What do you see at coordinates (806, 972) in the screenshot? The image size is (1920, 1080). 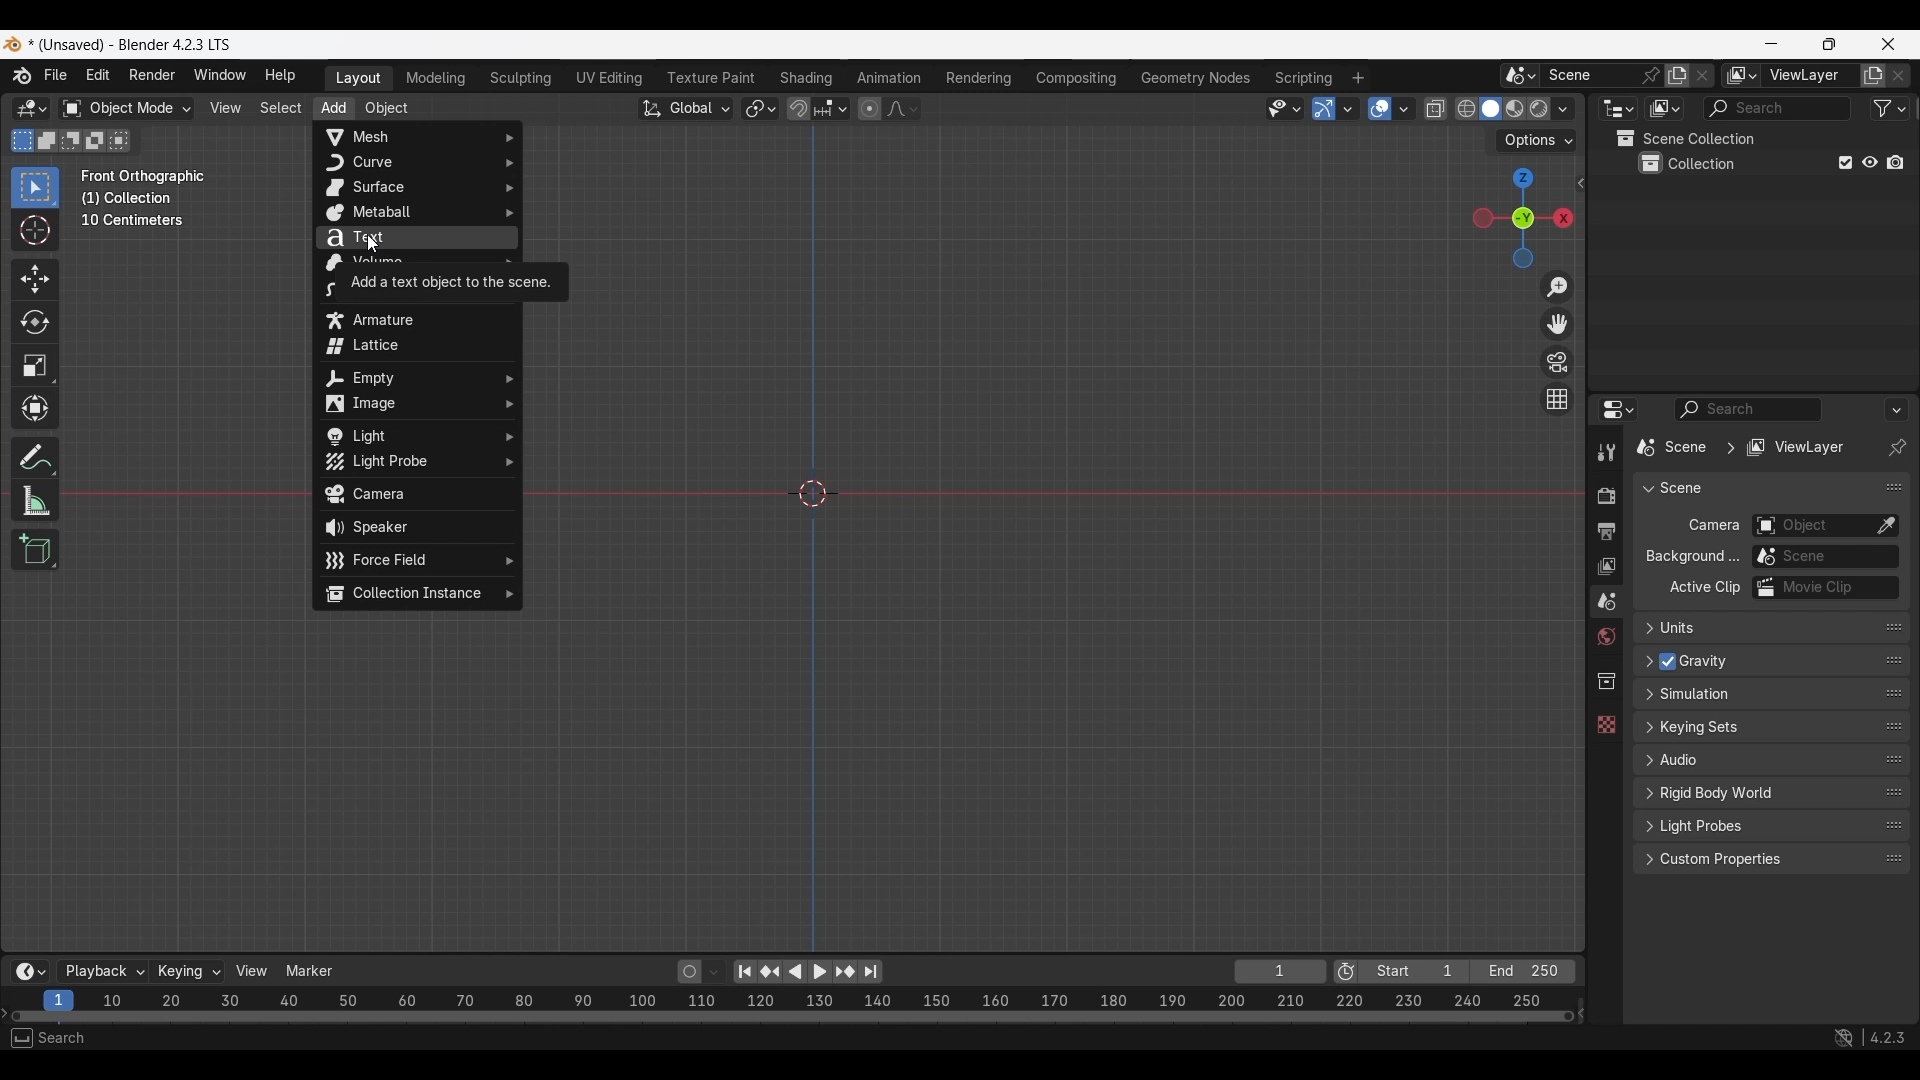 I see `Play animation` at bounding box center [806, 972].